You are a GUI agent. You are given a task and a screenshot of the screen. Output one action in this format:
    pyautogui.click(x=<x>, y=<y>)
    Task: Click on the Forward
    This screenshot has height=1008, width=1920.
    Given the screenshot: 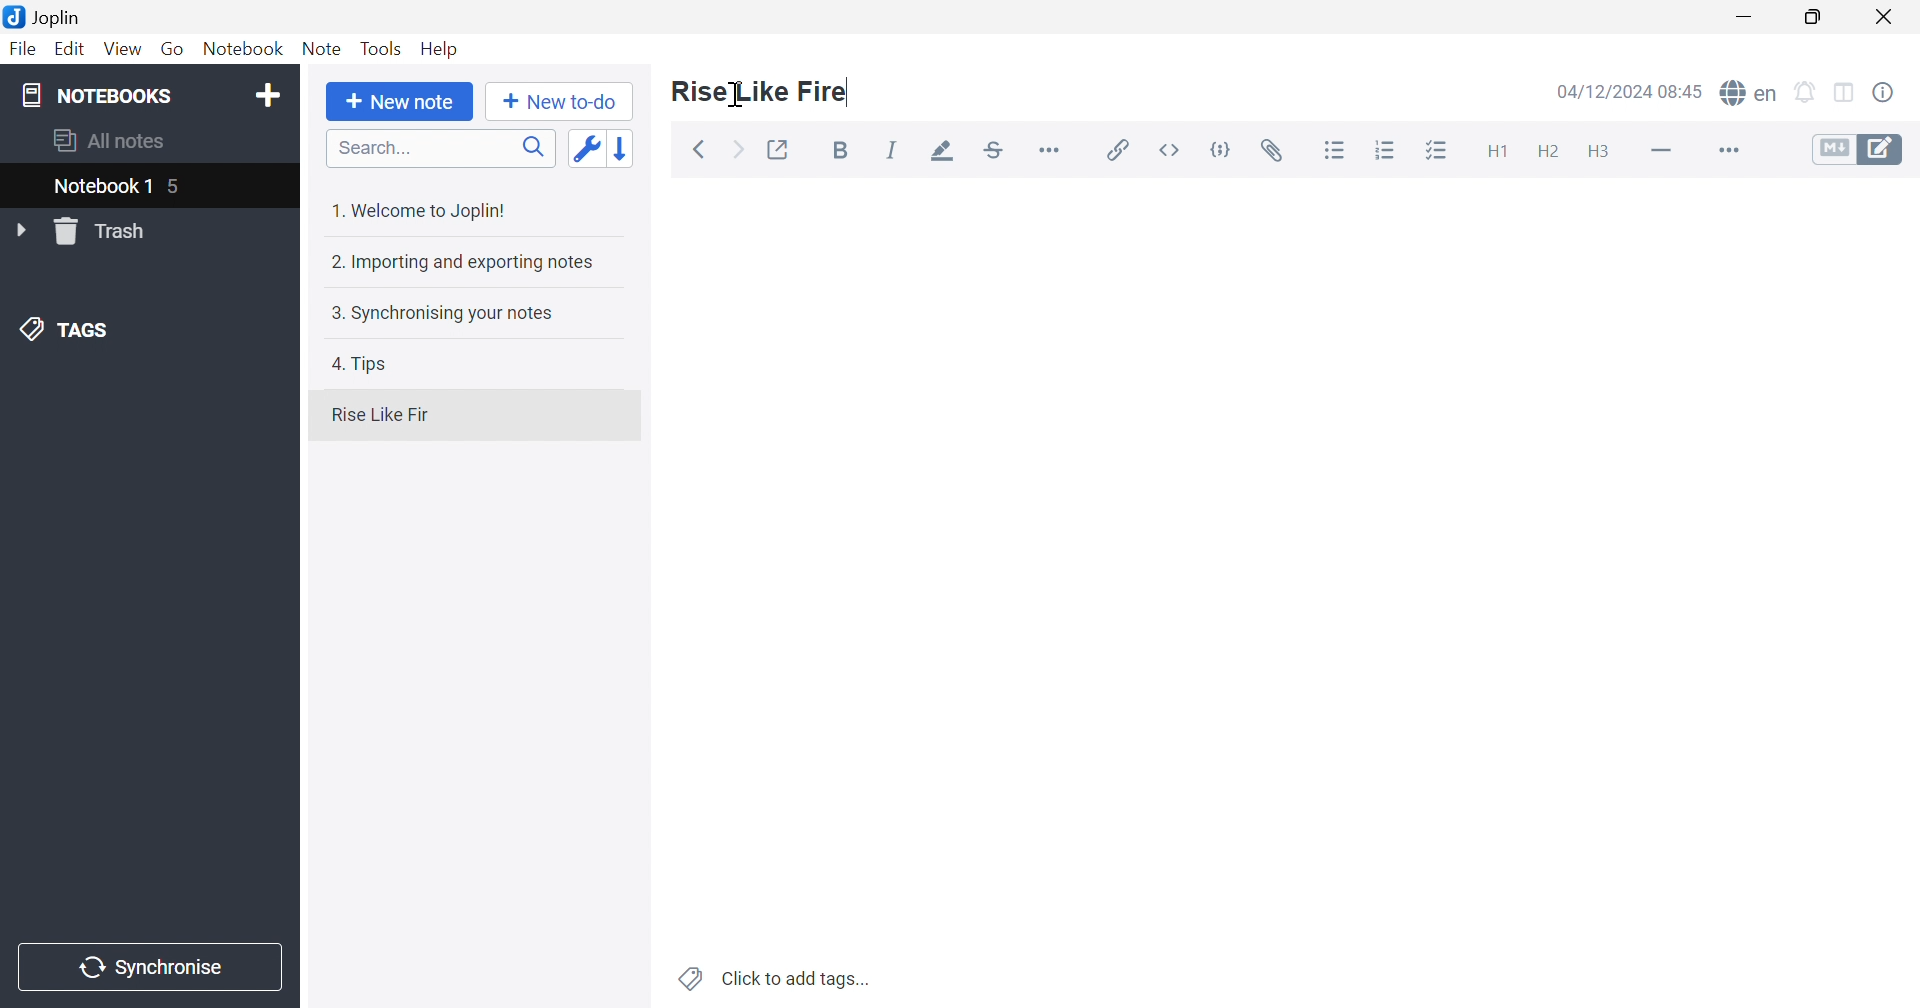 What is the action you would take?
    pyautogui.click(x=736, y=148)
    